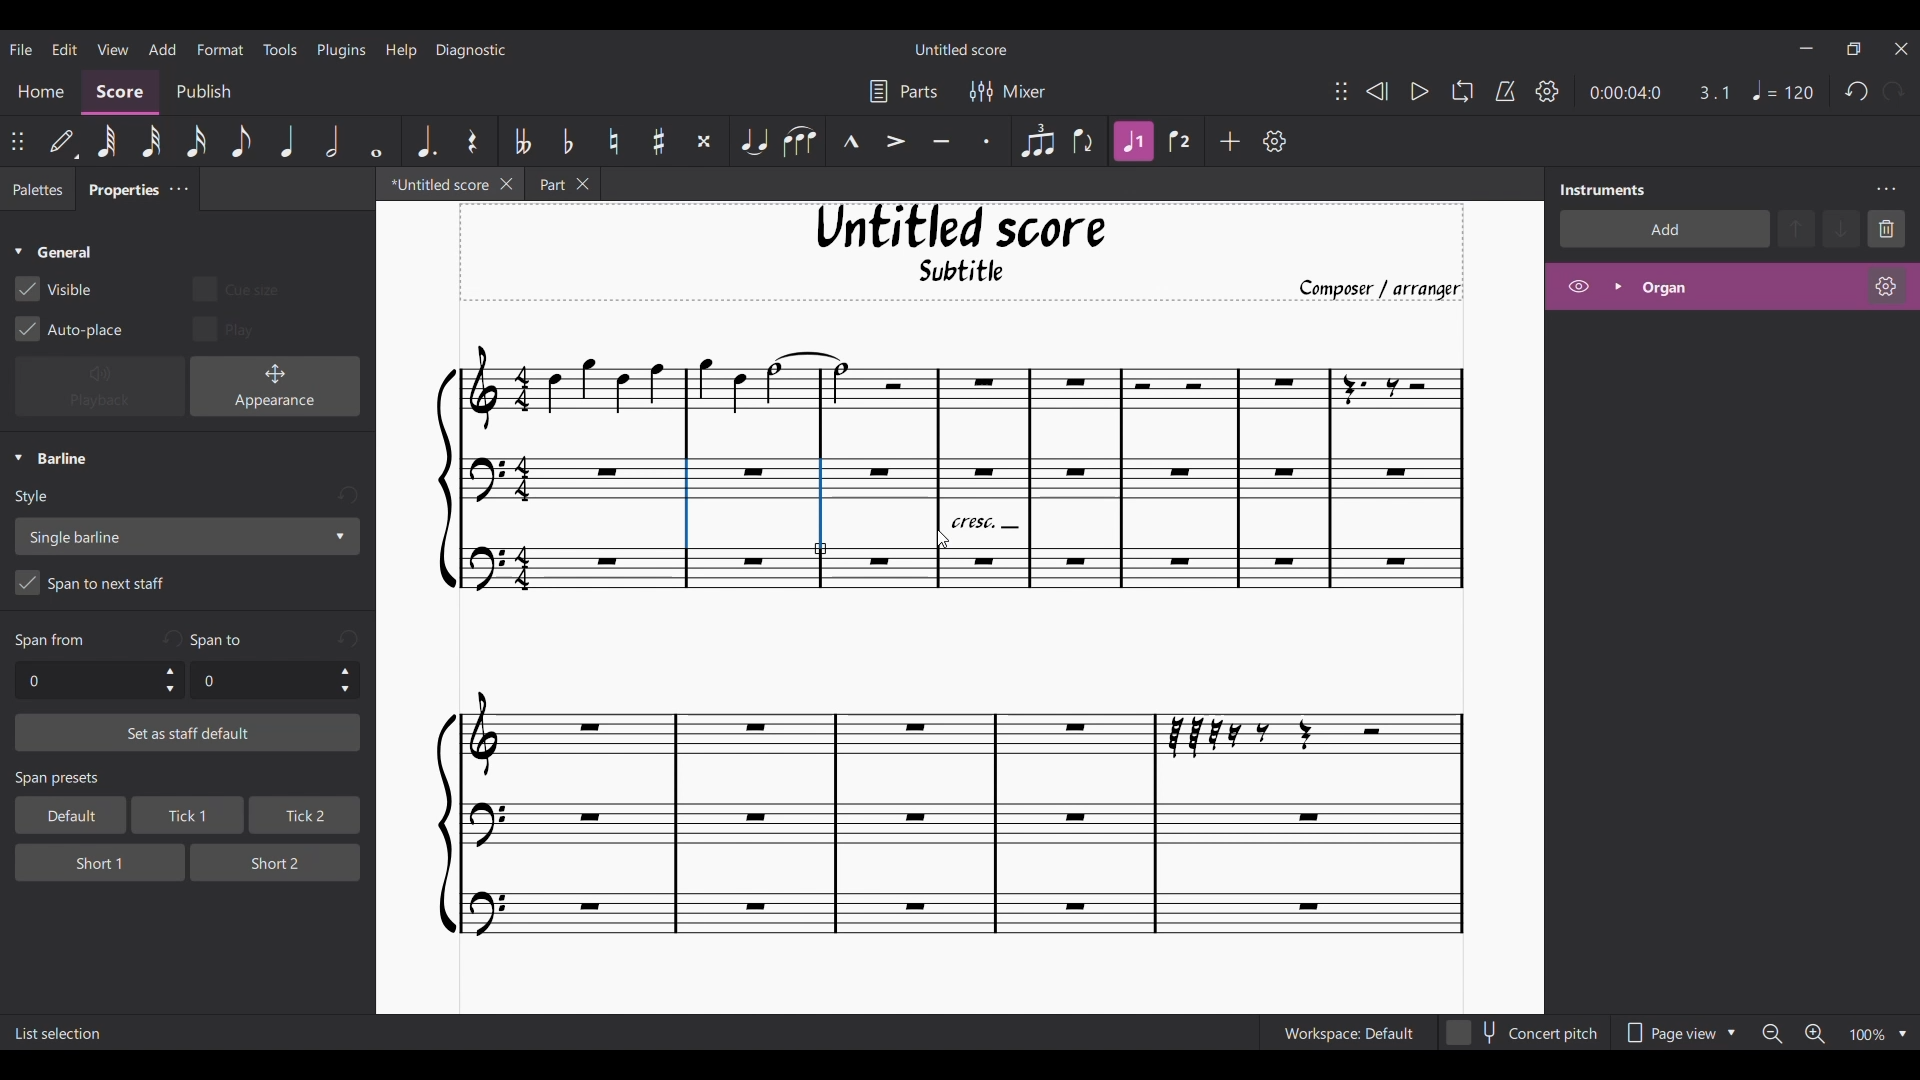 The image size is (1920, 1080). Describe the element at coordinates (960, 49) in the screenshot. I see `Score title` at that location.